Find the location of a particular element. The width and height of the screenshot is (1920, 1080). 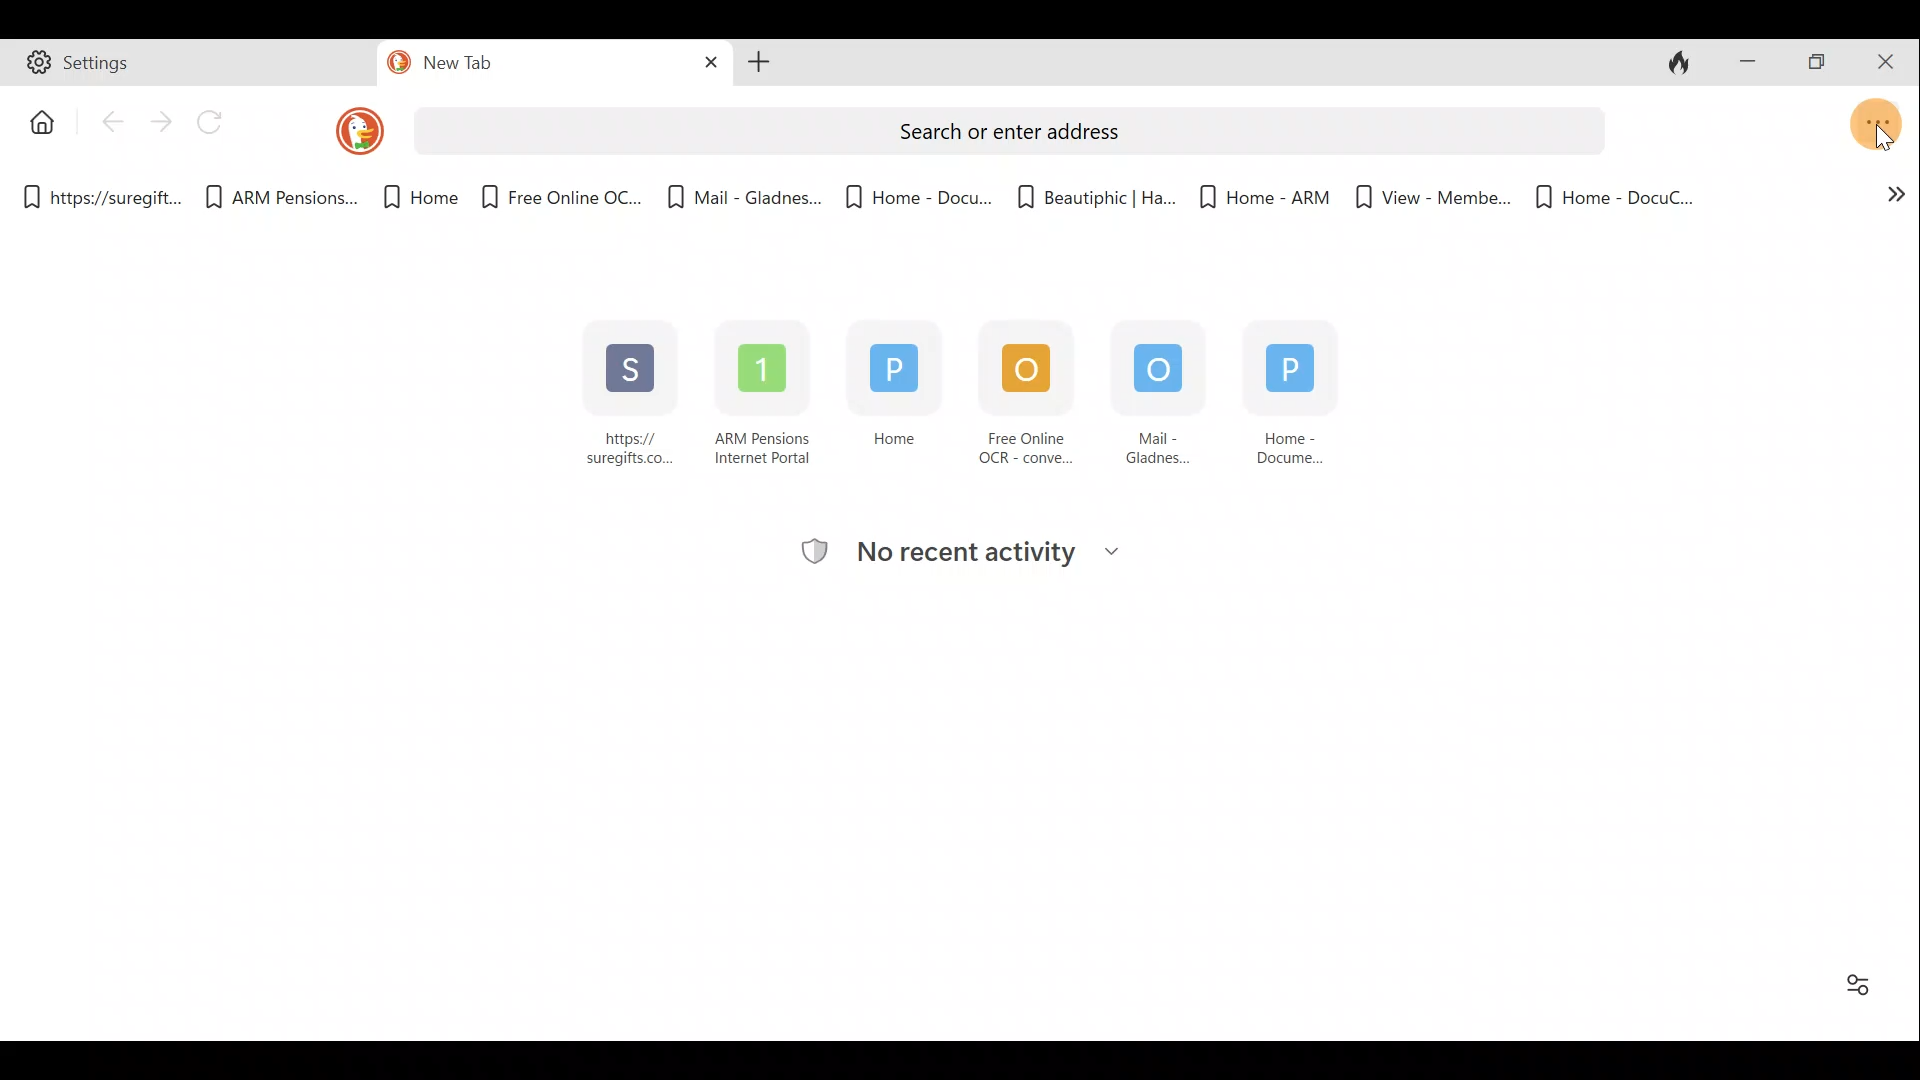

Show more bookmarks is located at coordinates (1896, 190).